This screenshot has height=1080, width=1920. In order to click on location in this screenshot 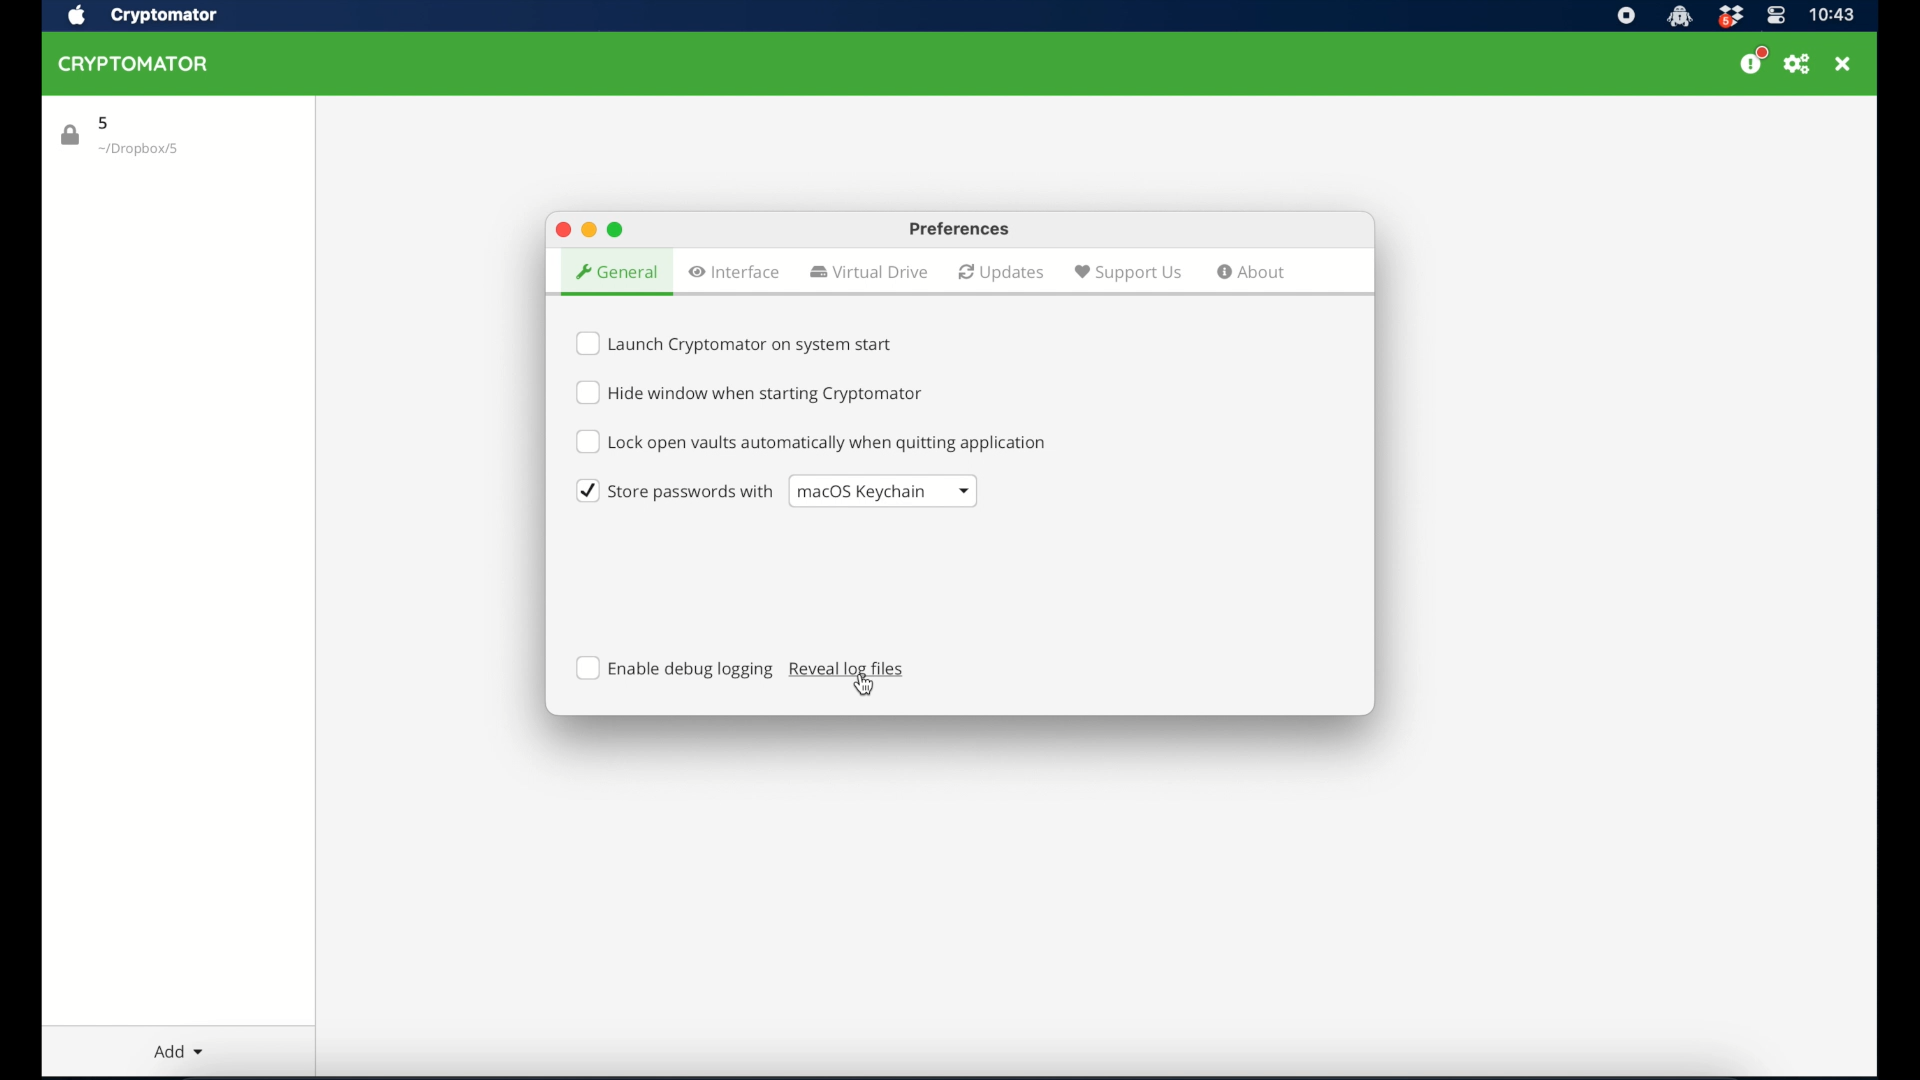, I will do `click(140, 150)`.